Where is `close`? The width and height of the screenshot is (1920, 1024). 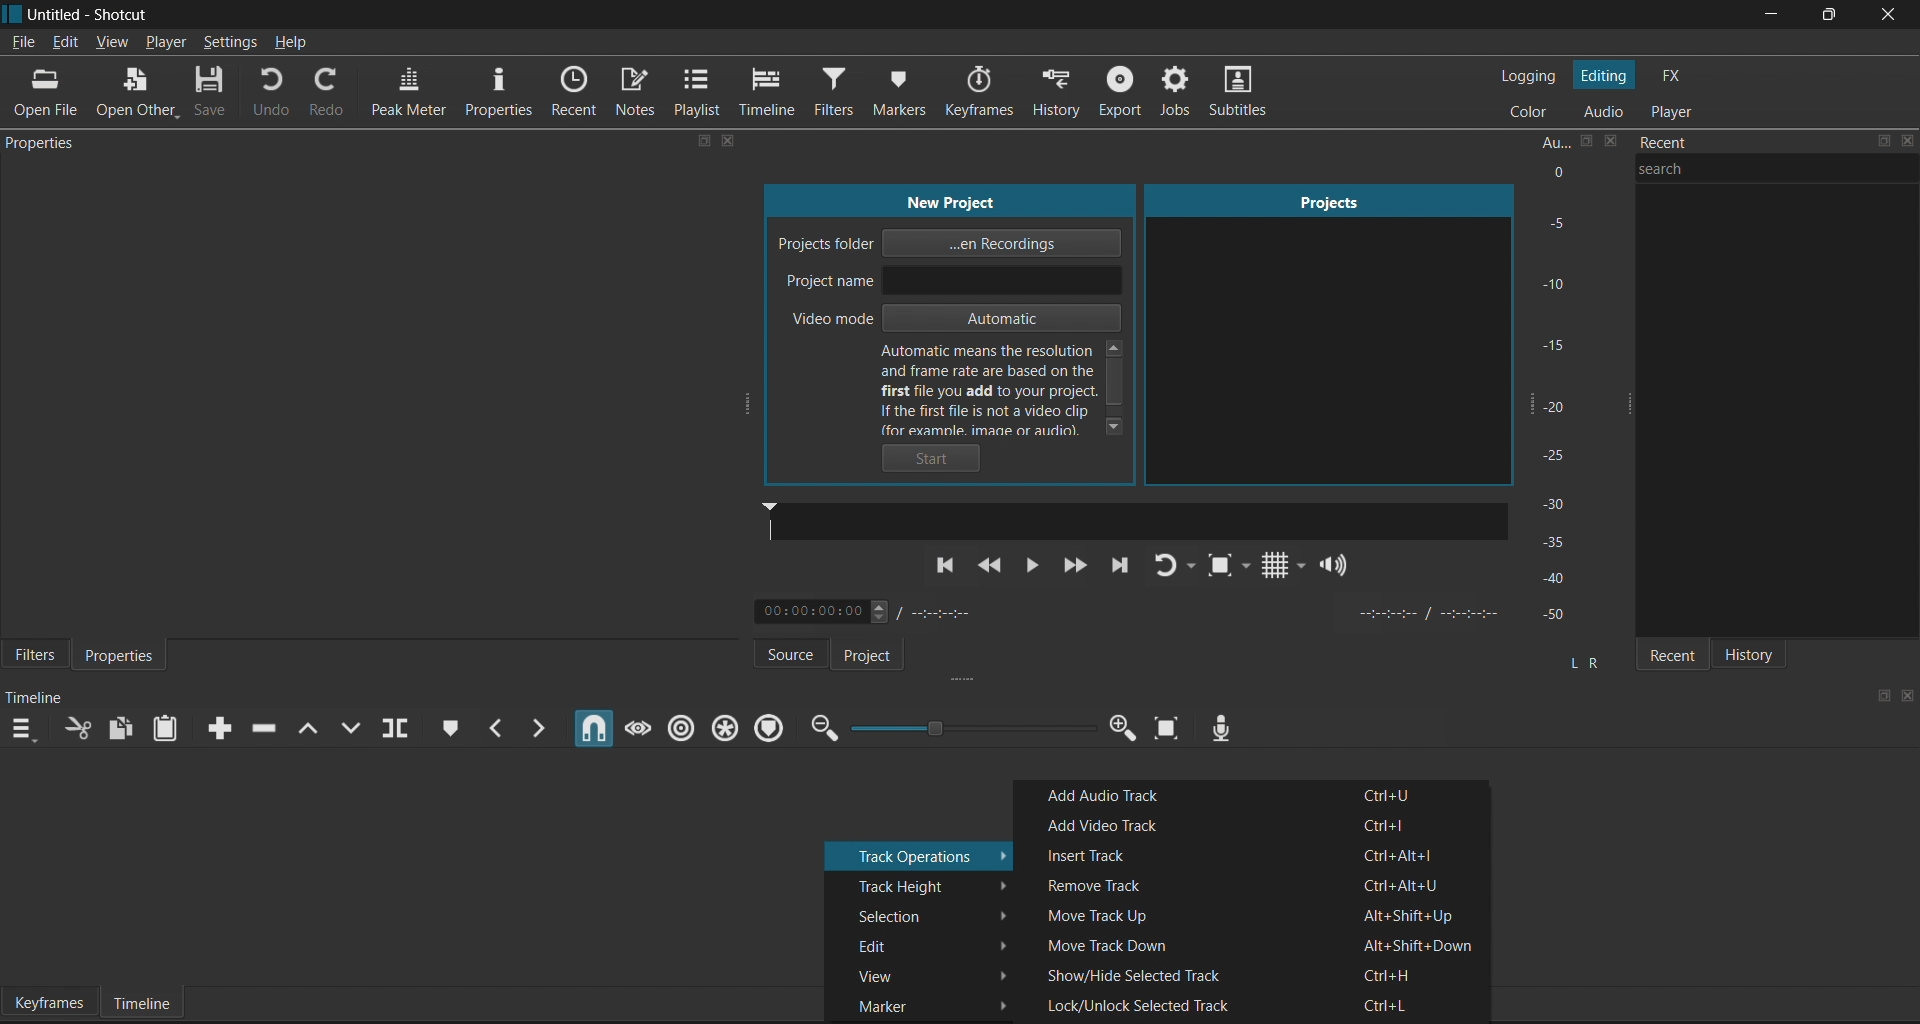
close is located at coordinates (1886, 16).